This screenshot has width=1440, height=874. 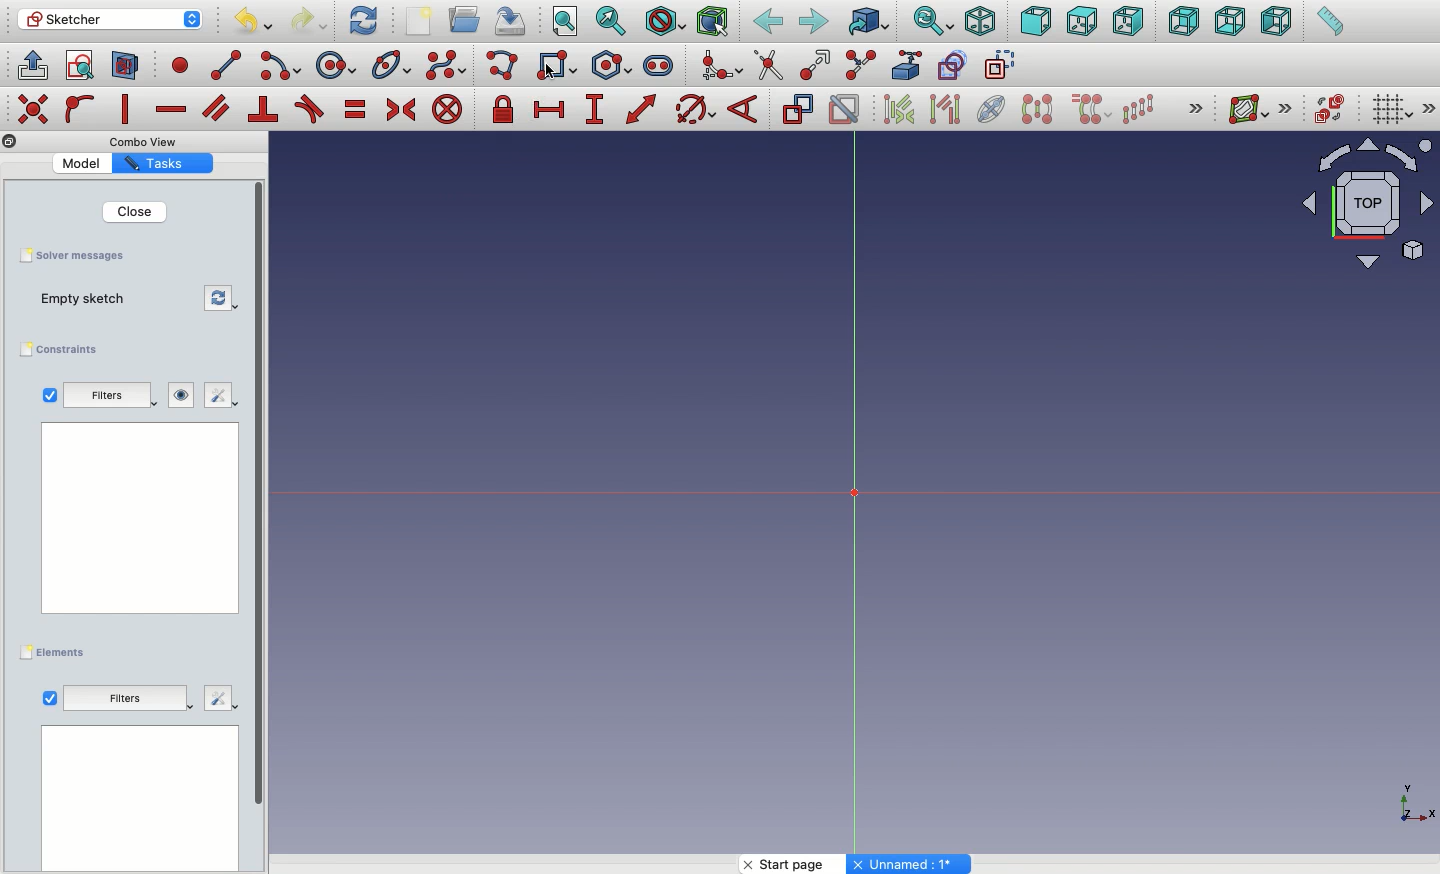 What do you see at coordinates (814, 21) in the screenshot?
I see `Forward` at bounding box center [814, 21].